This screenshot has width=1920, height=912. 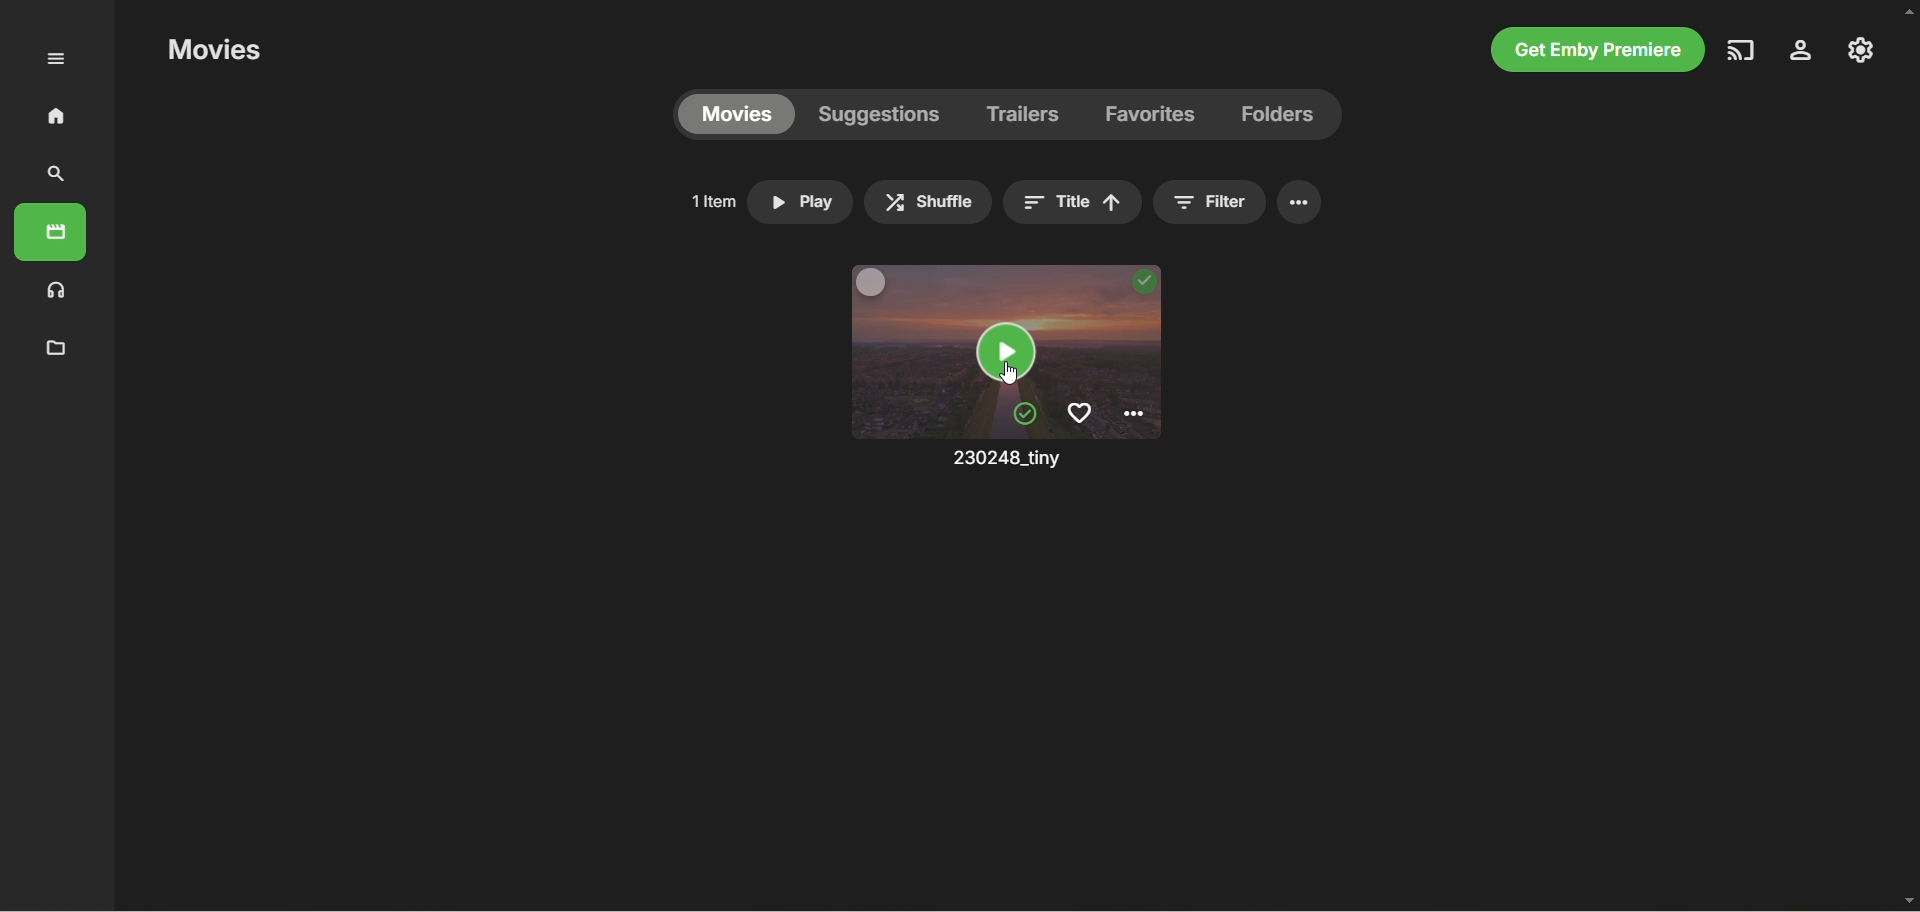 I want to click on manage emby server, so click(x=1863, y=53).